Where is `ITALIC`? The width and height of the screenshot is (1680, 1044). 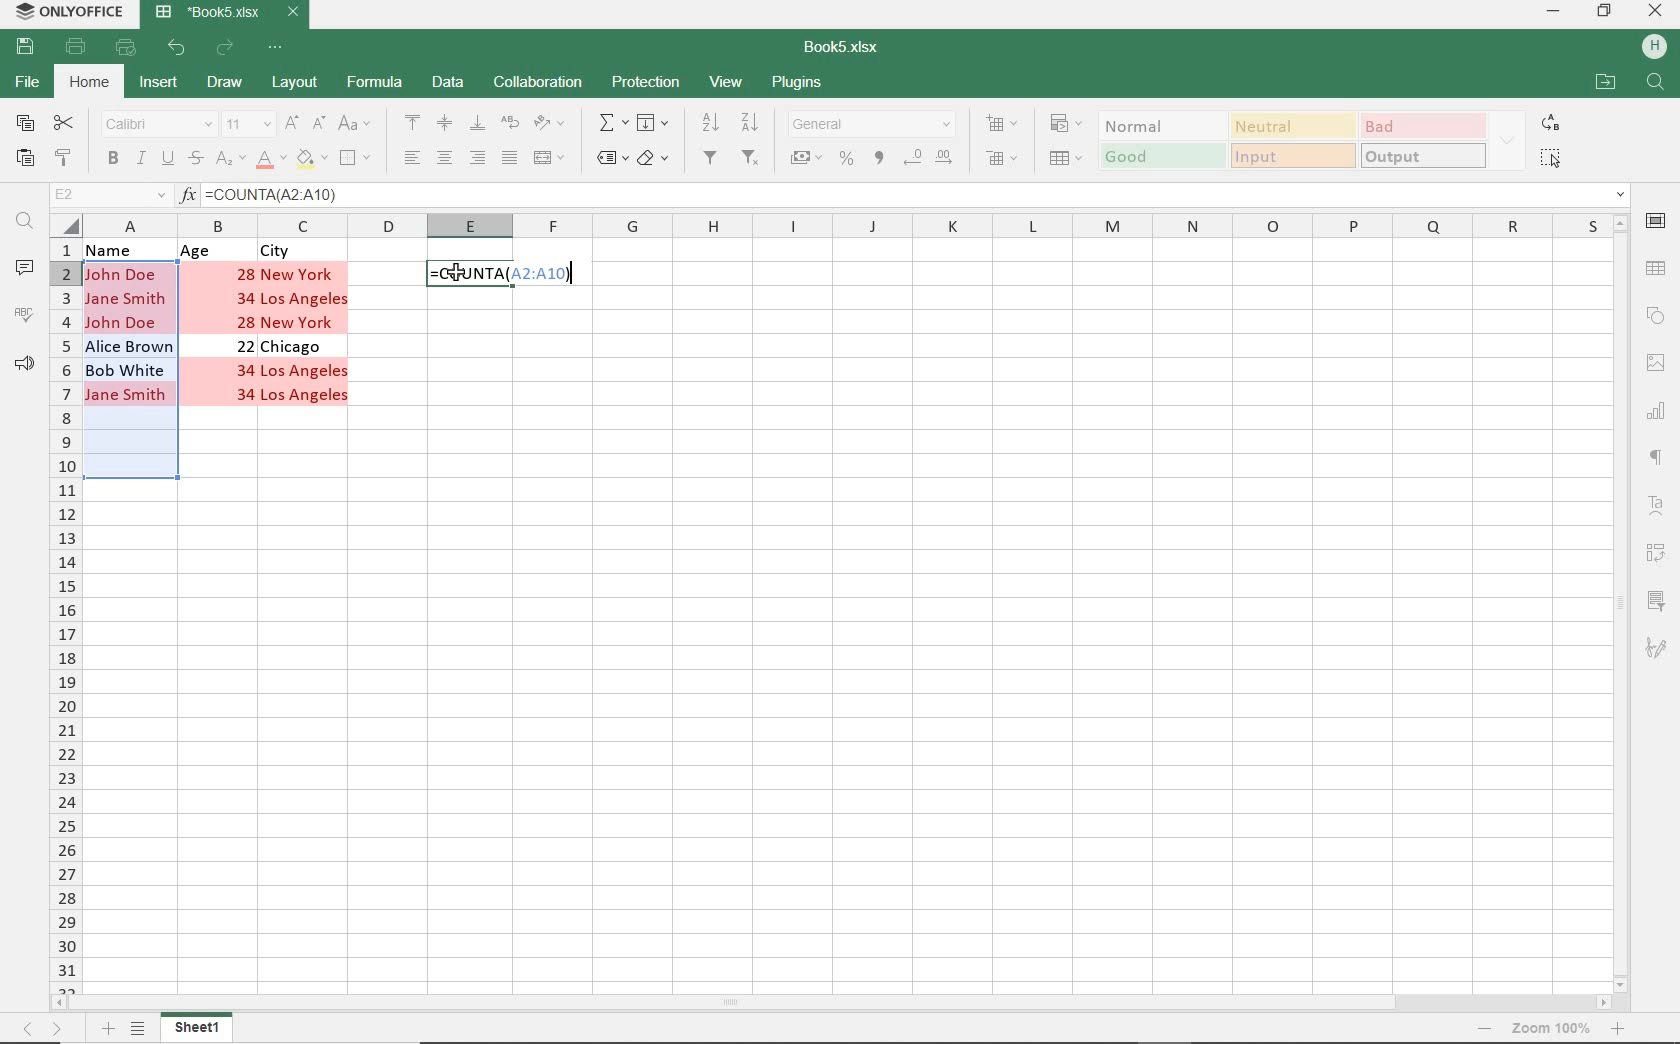 ITALIC is located at coordinates (141, 160).